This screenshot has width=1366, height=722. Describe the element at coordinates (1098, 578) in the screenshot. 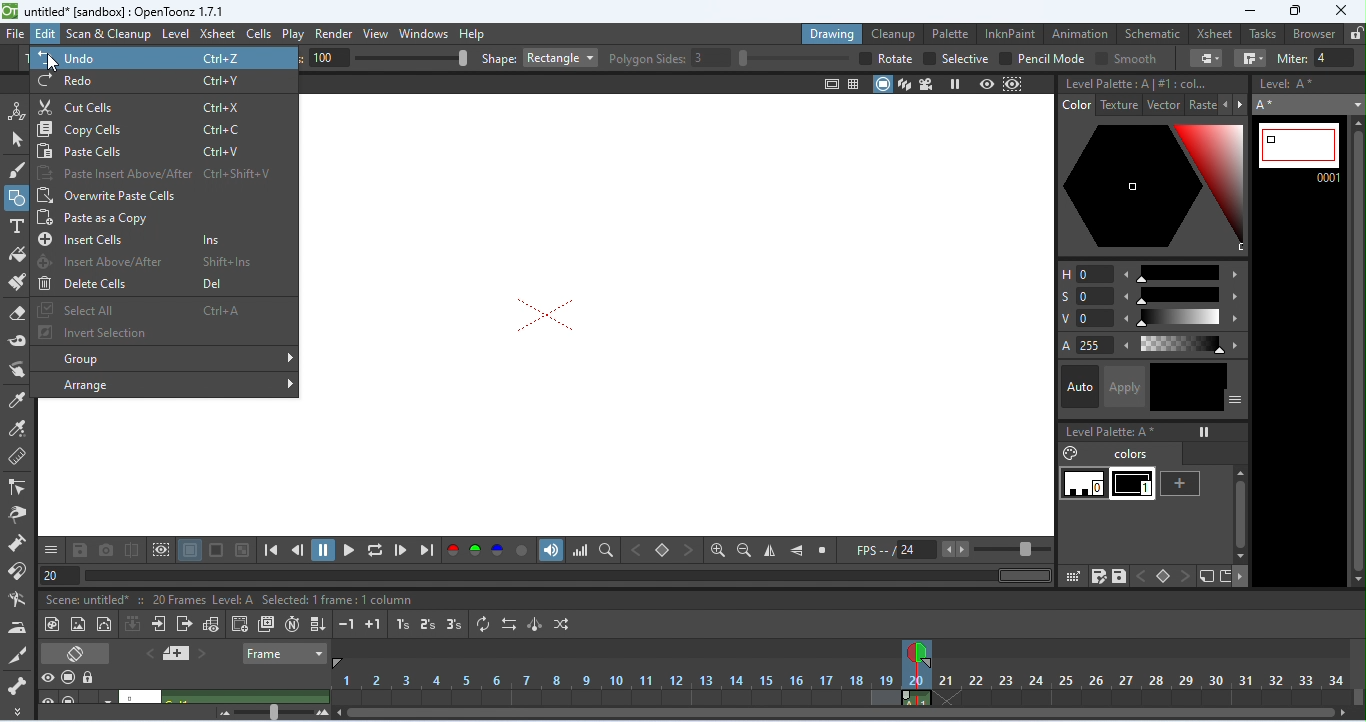

I see `save palette as` at that location.